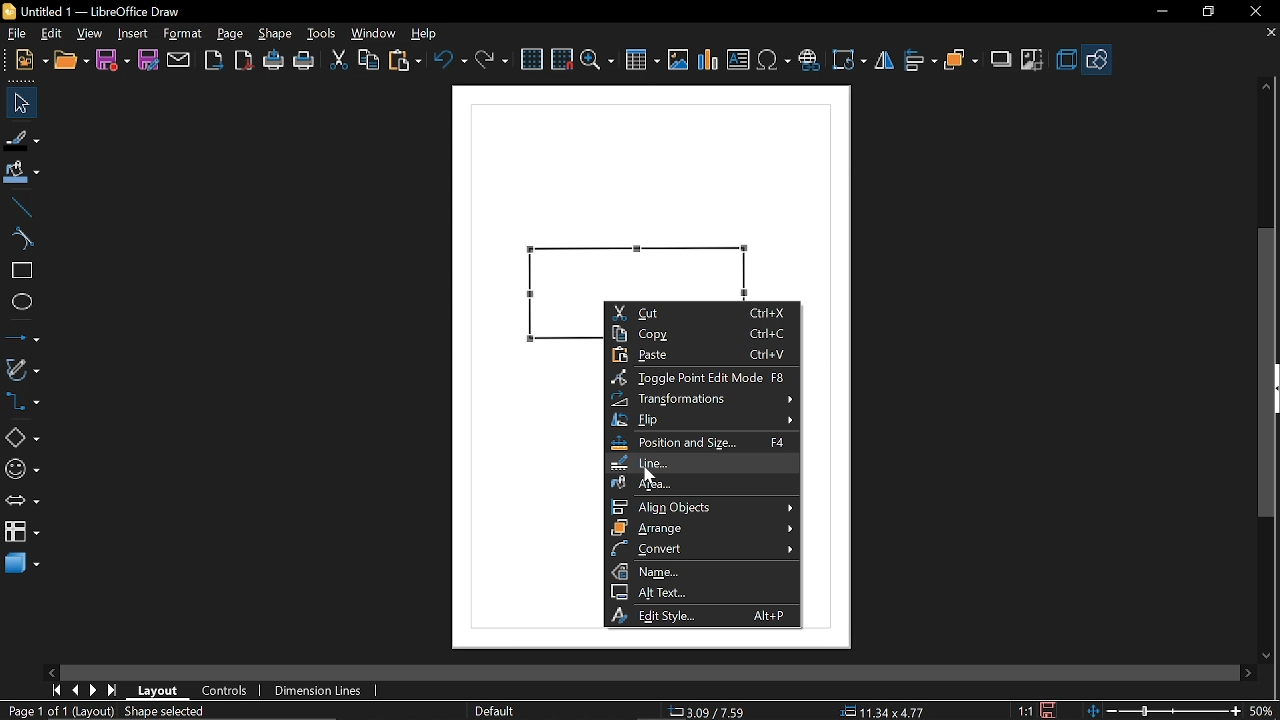 This screenshot has width=1280, height=720. What do you see at coordinates (21, 402) in the screenshot?
I see `connector` at bounding box center [21, 402].